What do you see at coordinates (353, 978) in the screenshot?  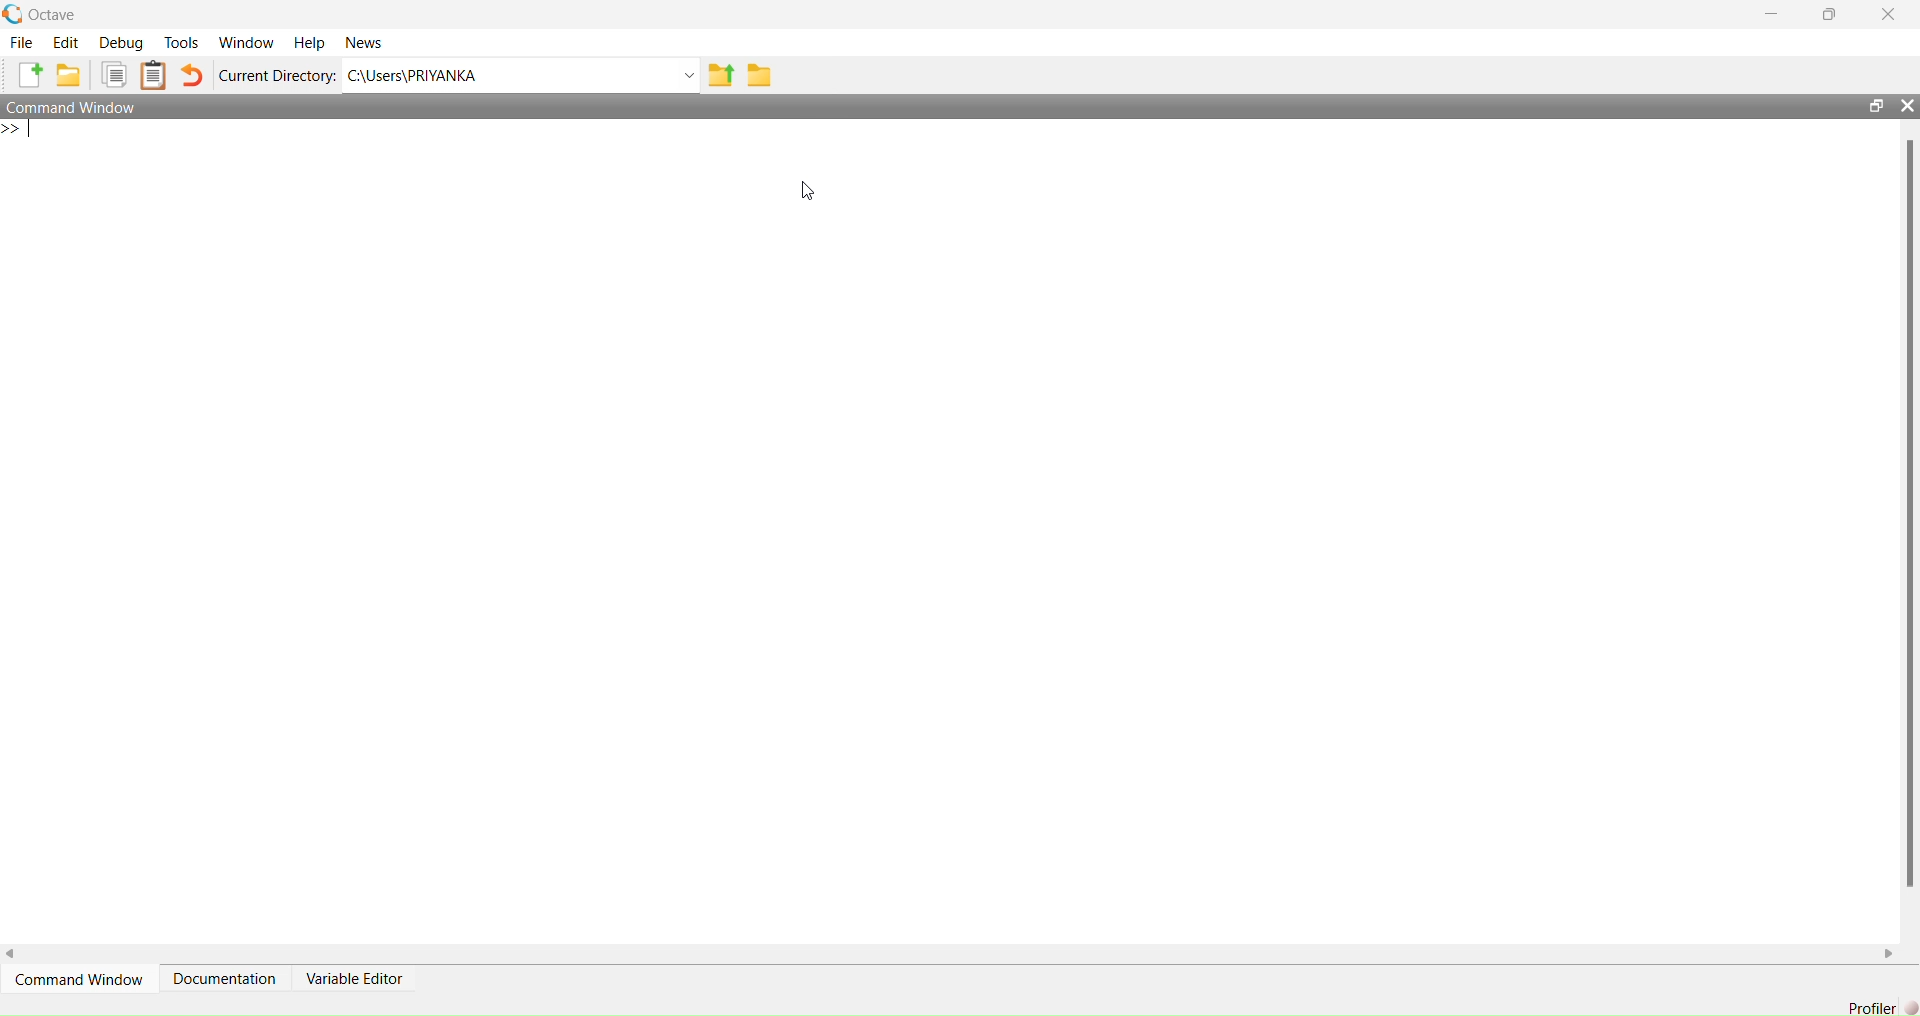 I see `Variable Editor` at bounding box center [353, 978].